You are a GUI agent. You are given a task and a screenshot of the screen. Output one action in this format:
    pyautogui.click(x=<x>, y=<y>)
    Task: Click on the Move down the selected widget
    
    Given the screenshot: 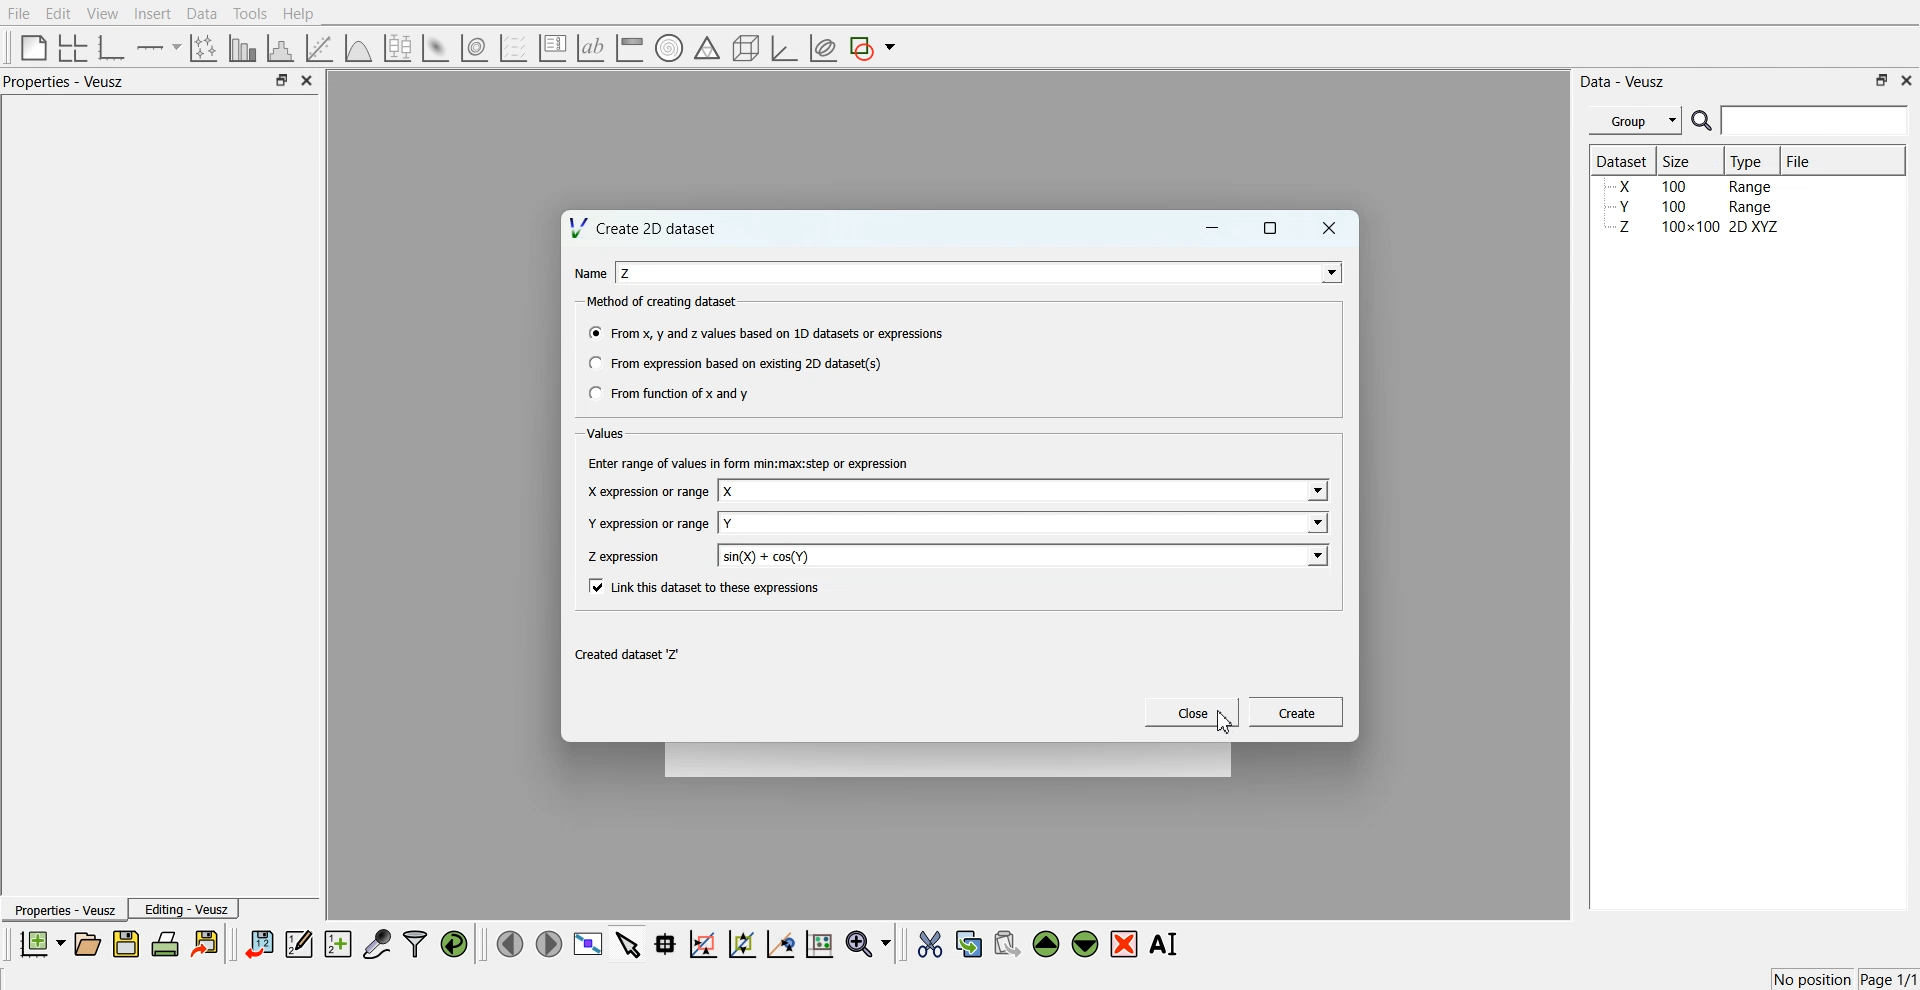 What is the action you would take?
    pyautogui.click(x=1086, y=944)
    